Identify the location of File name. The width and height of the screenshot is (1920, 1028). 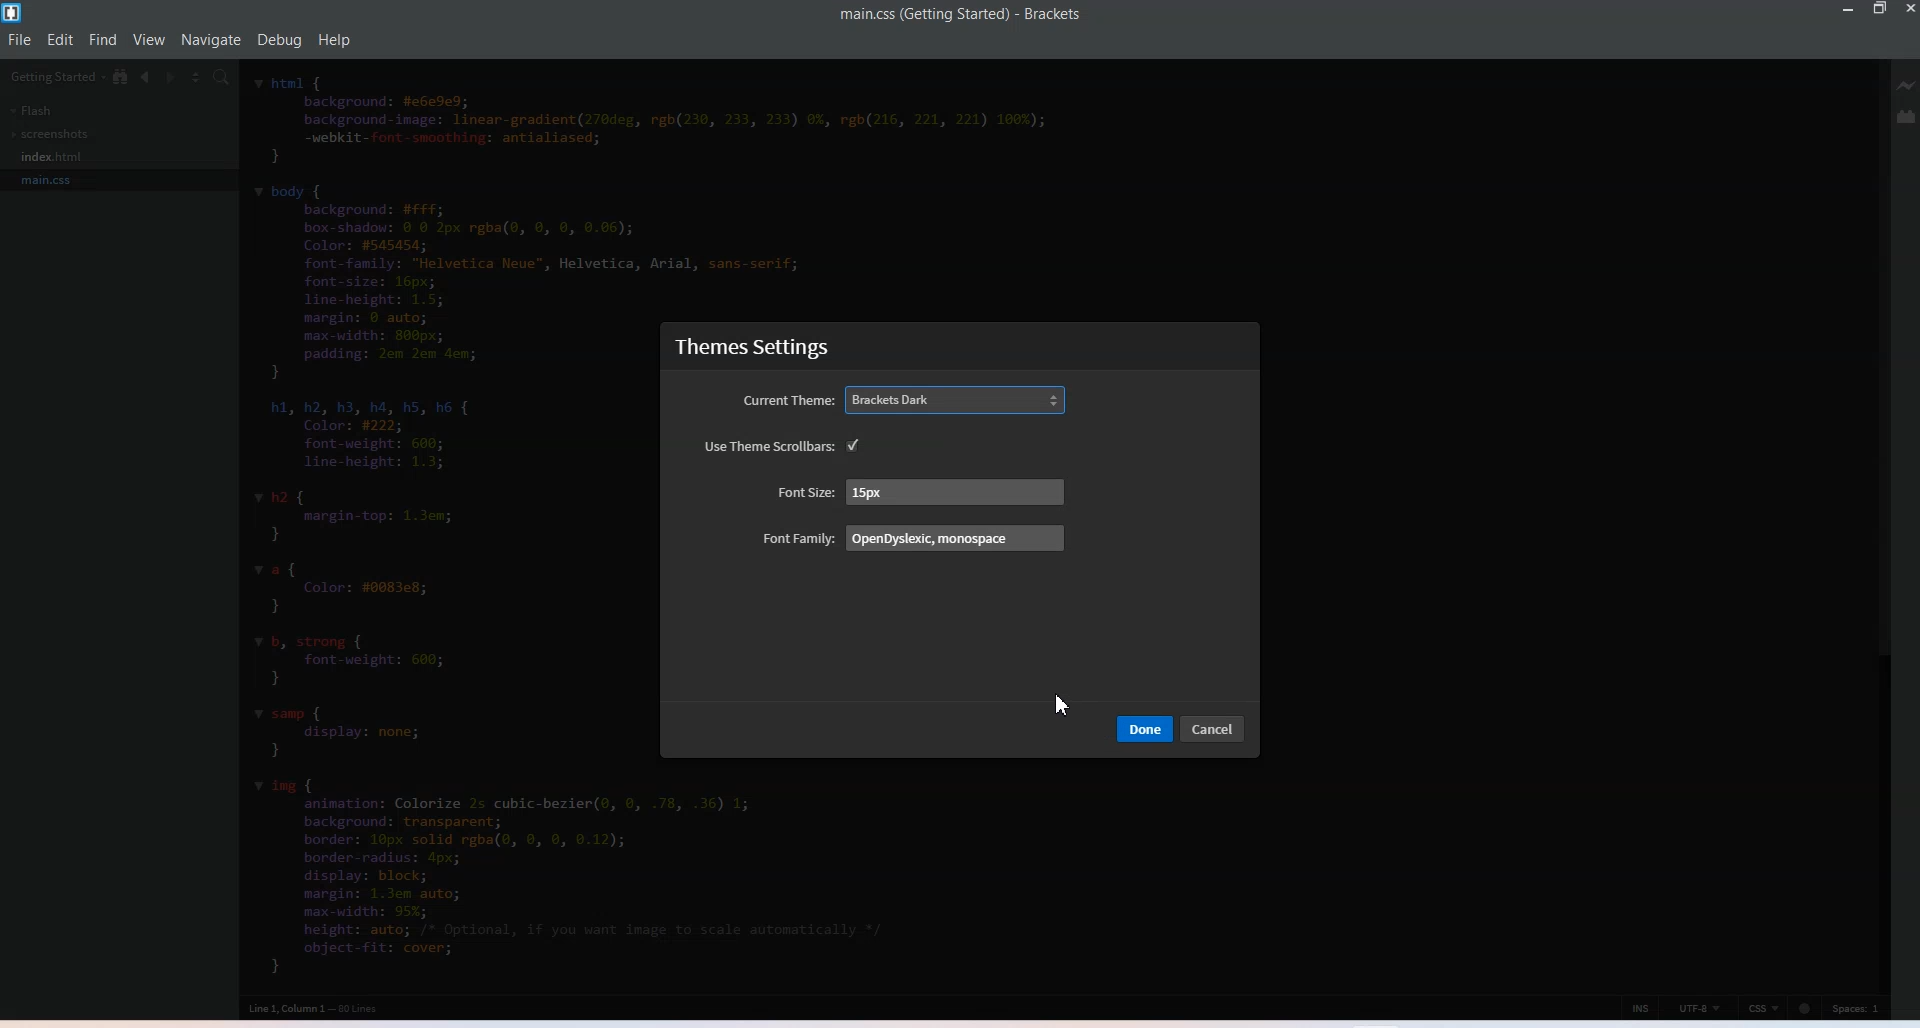
(961, 15).